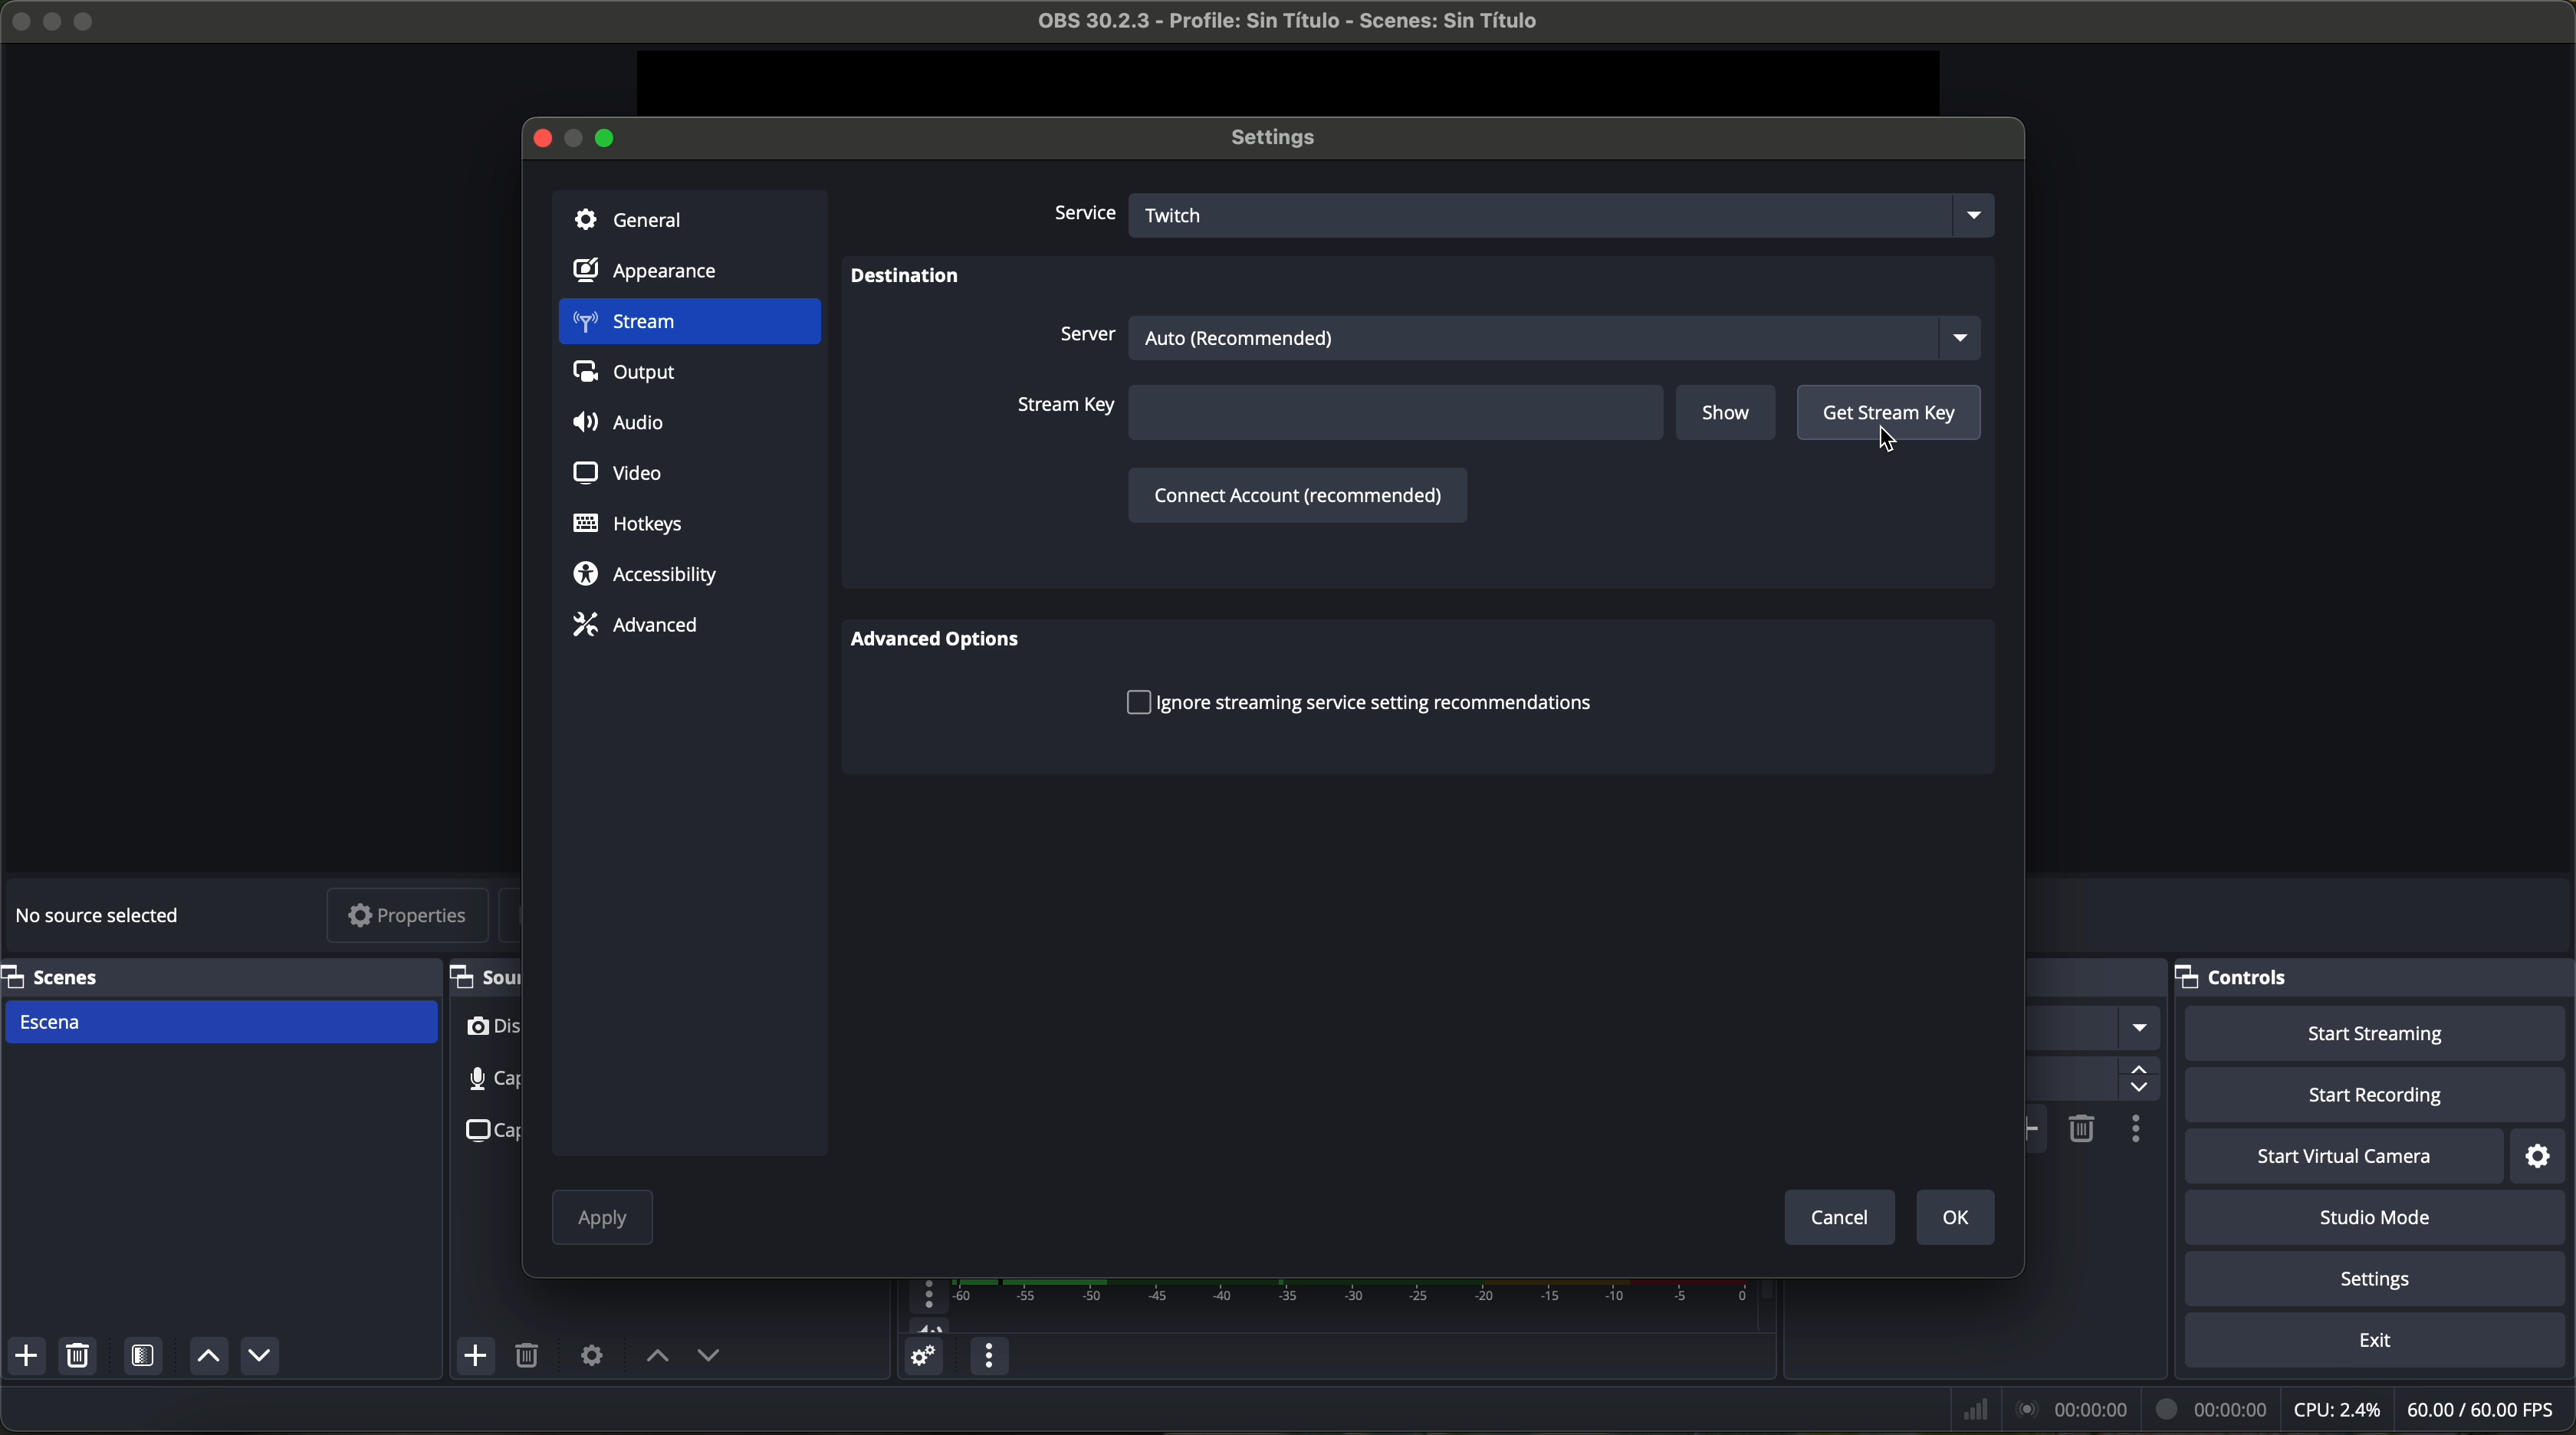 Image resolution: width=2576 pixels, height=1435 pixels. Describe the element at coordinates (2344, 1157) in the screenshot. I see `start virtual camera` at that location.